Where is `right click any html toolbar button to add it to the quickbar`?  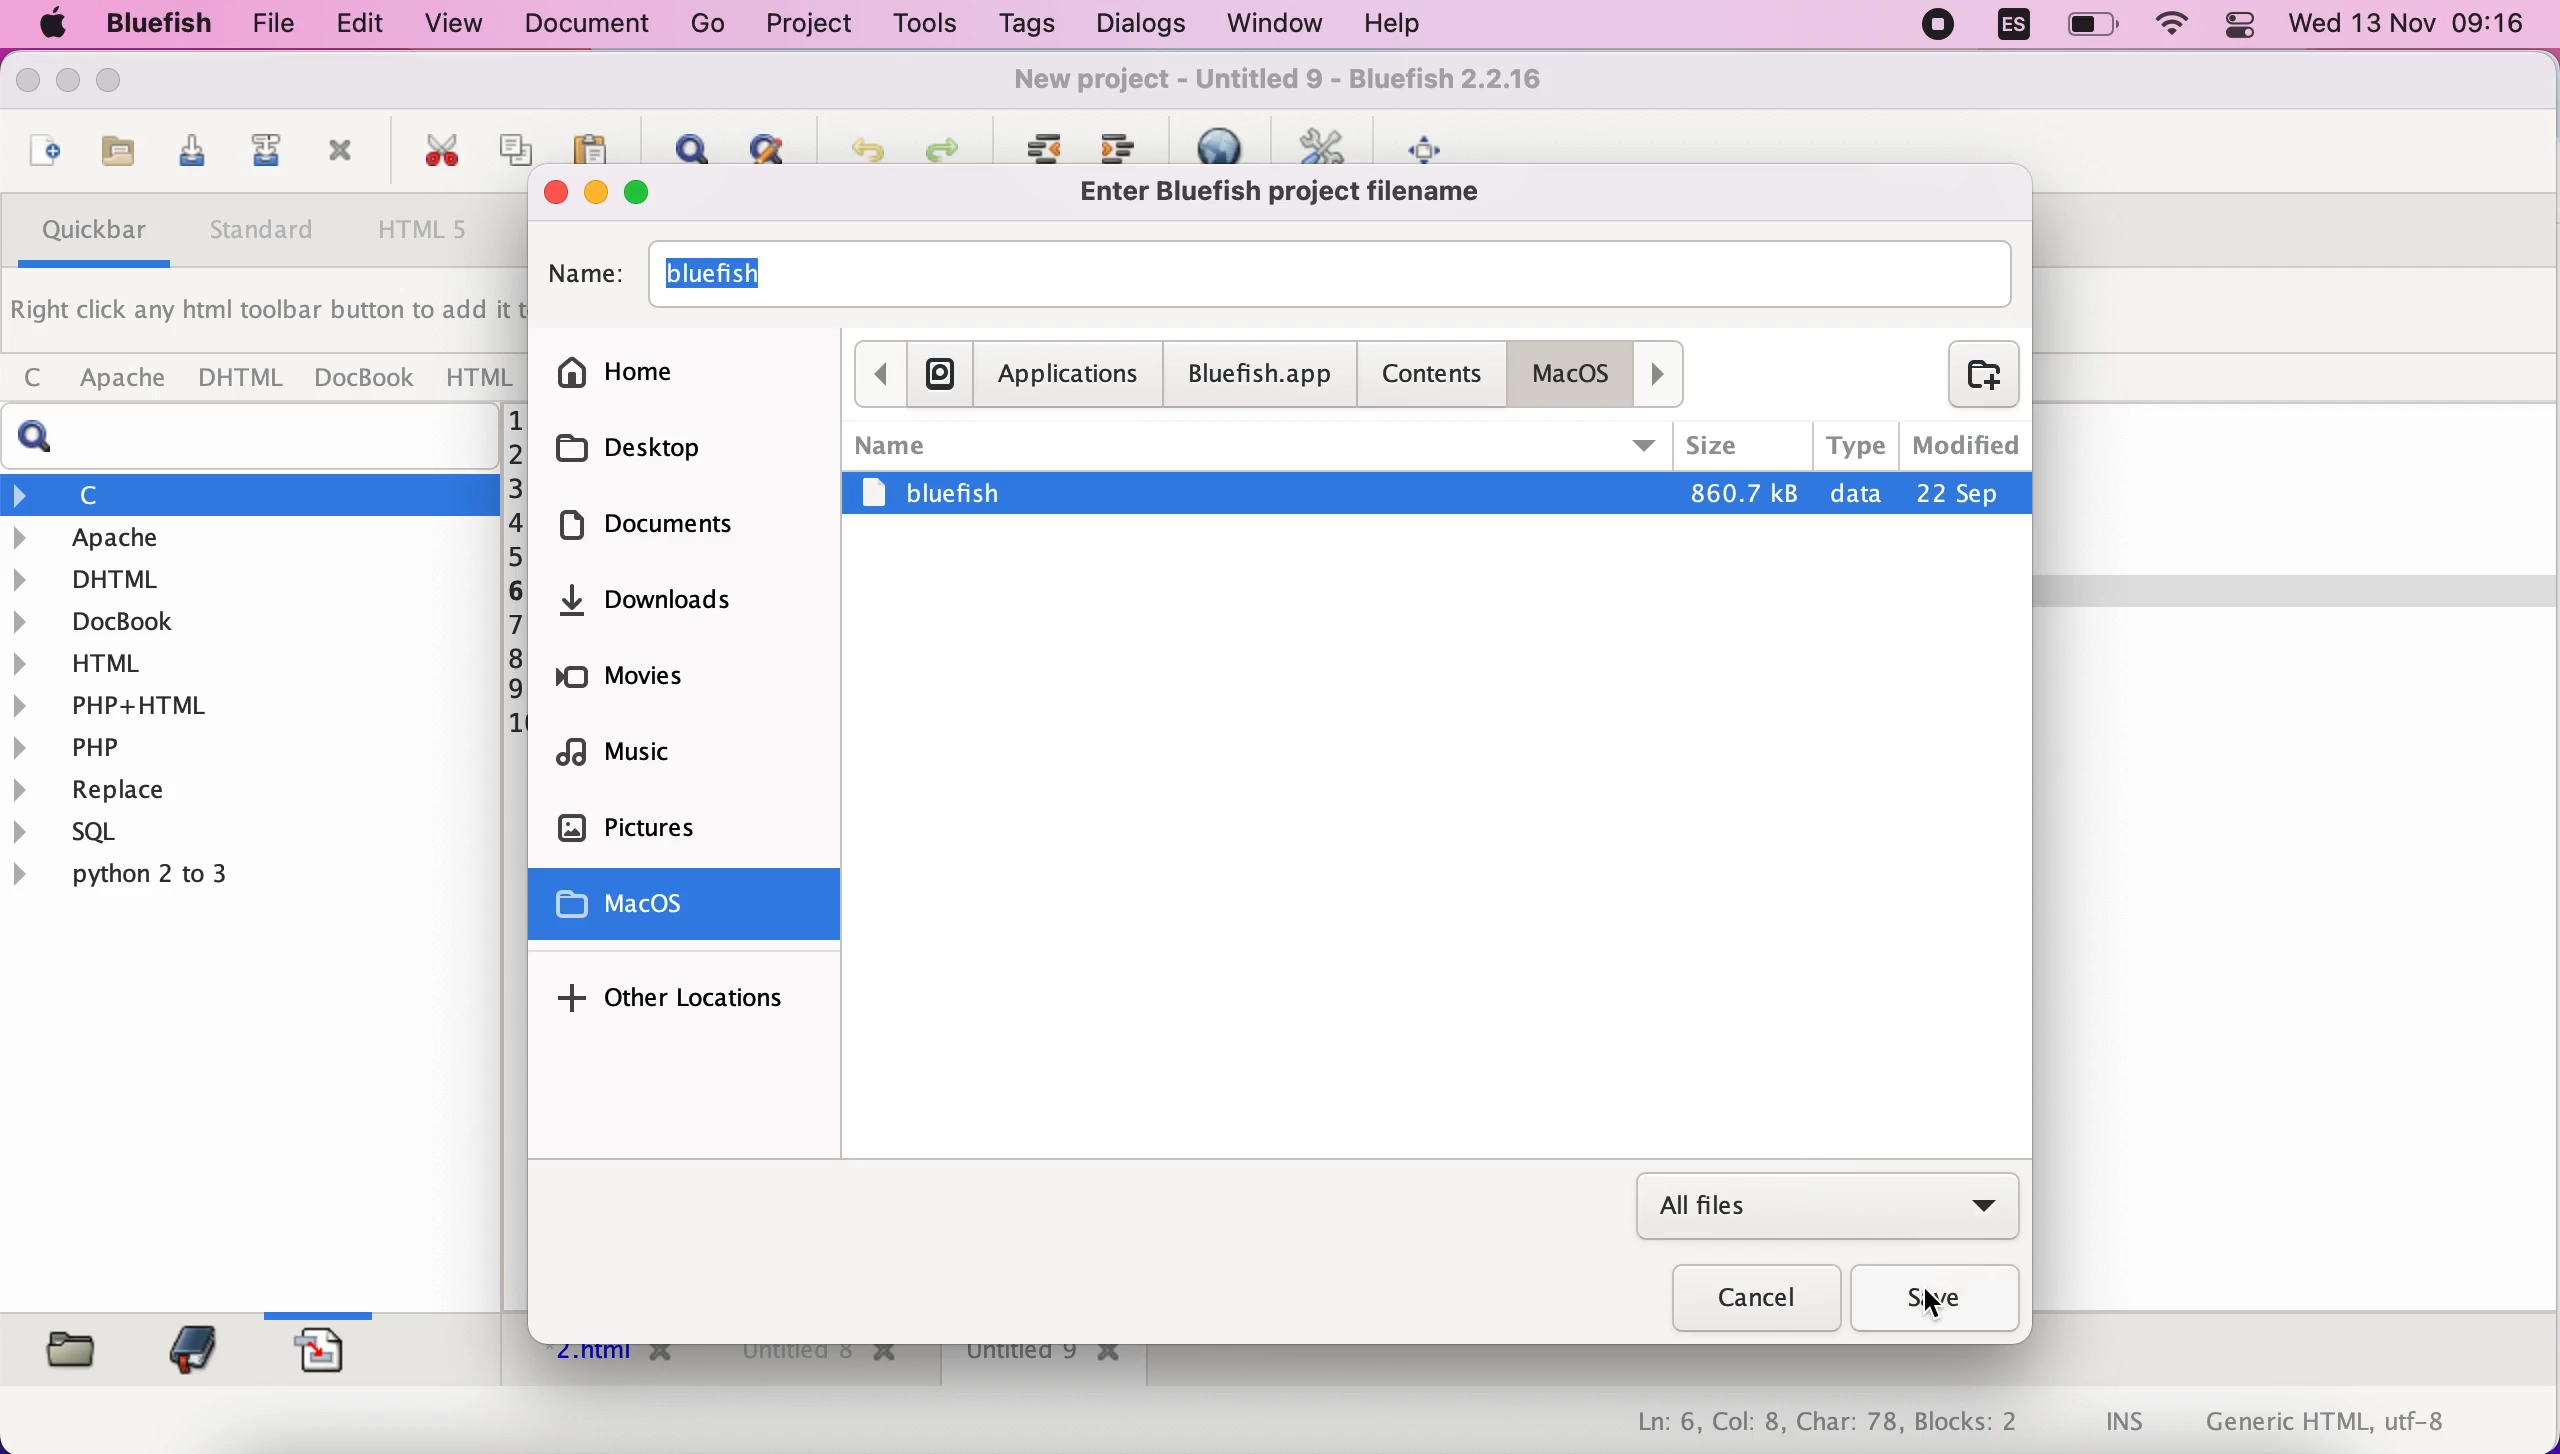 right click any html toolbar button to add it to the quickbar is located at coordinates (266, 316).